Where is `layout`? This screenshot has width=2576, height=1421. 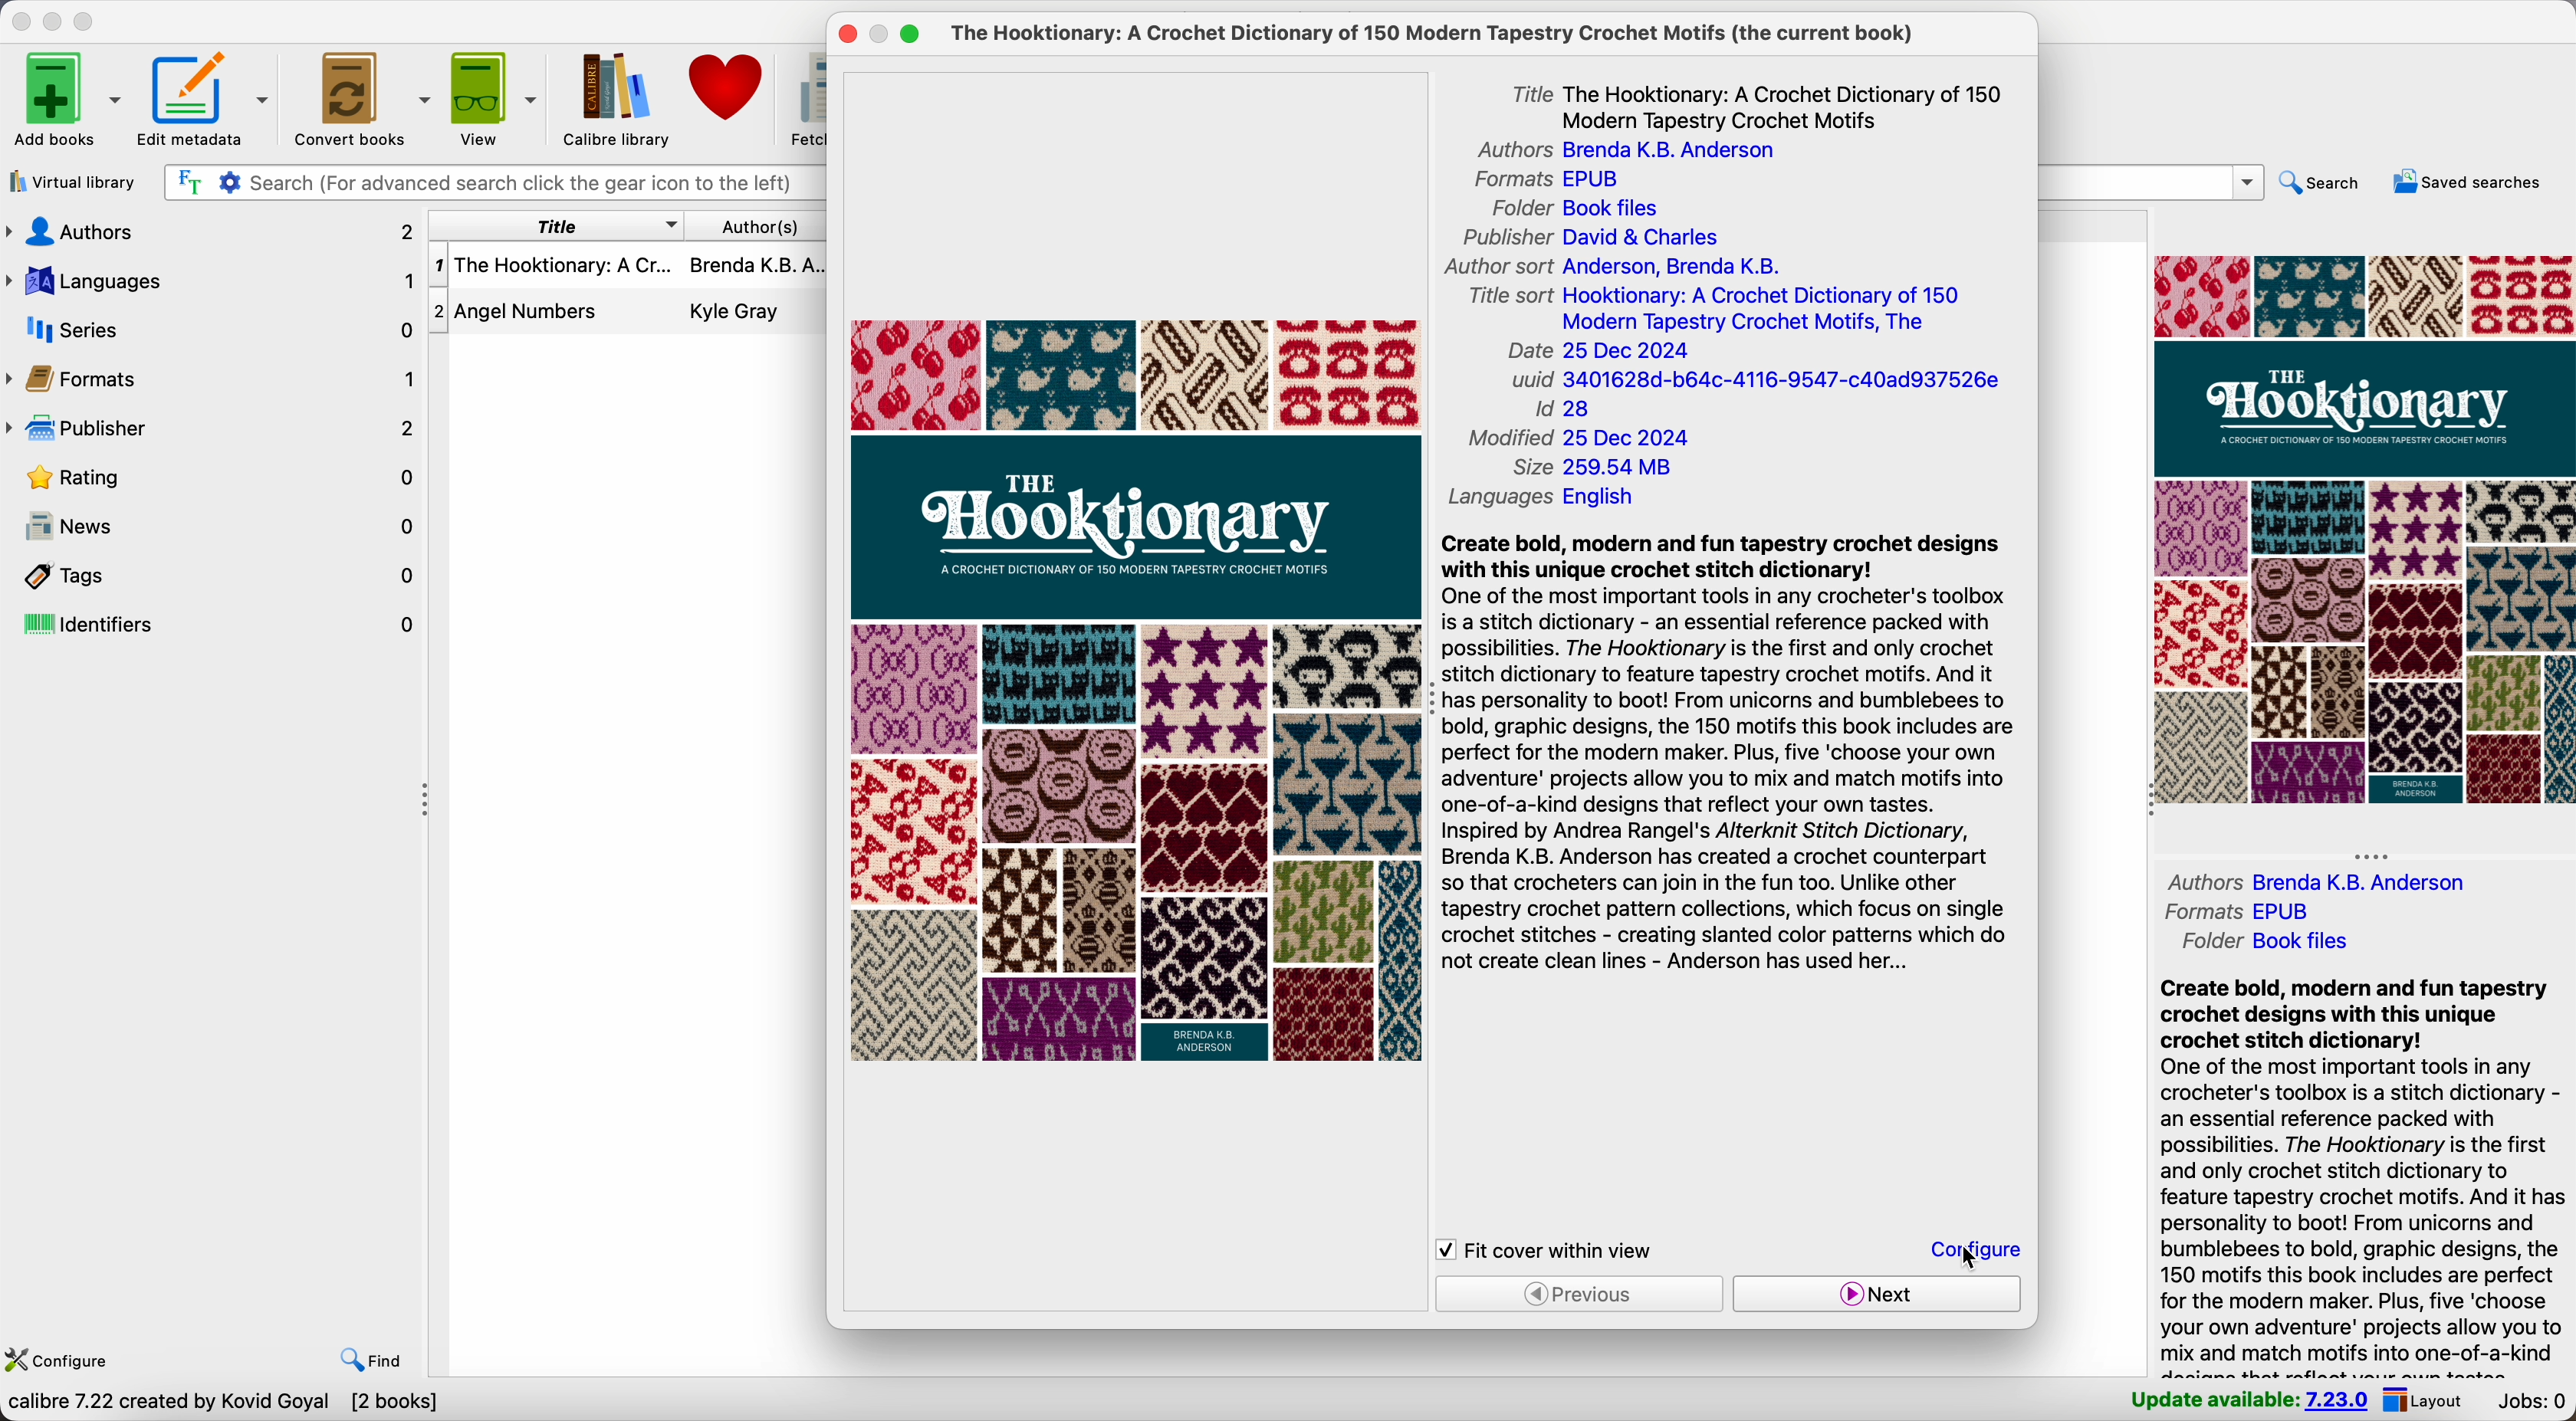 layout is located at coordinates (2422, 1399).